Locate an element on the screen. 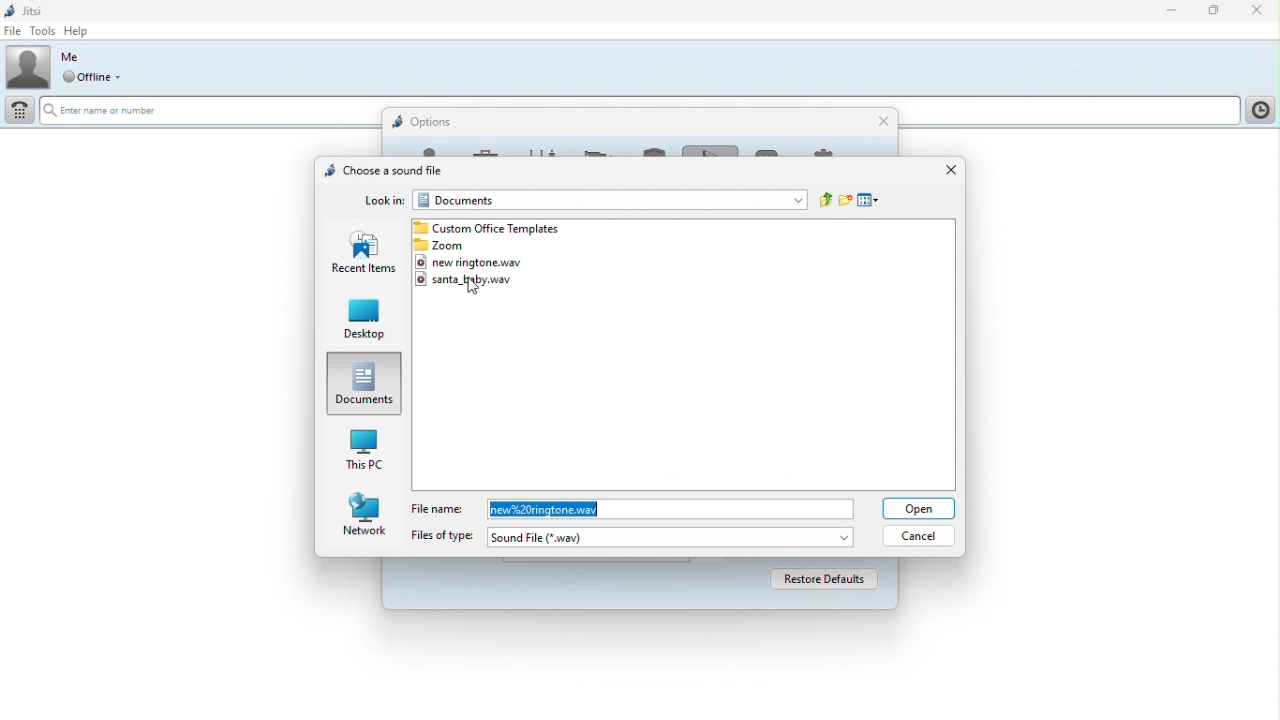 This screenshot has height=720, width=1280. Enter name or number is located at coordinates (113, 109).